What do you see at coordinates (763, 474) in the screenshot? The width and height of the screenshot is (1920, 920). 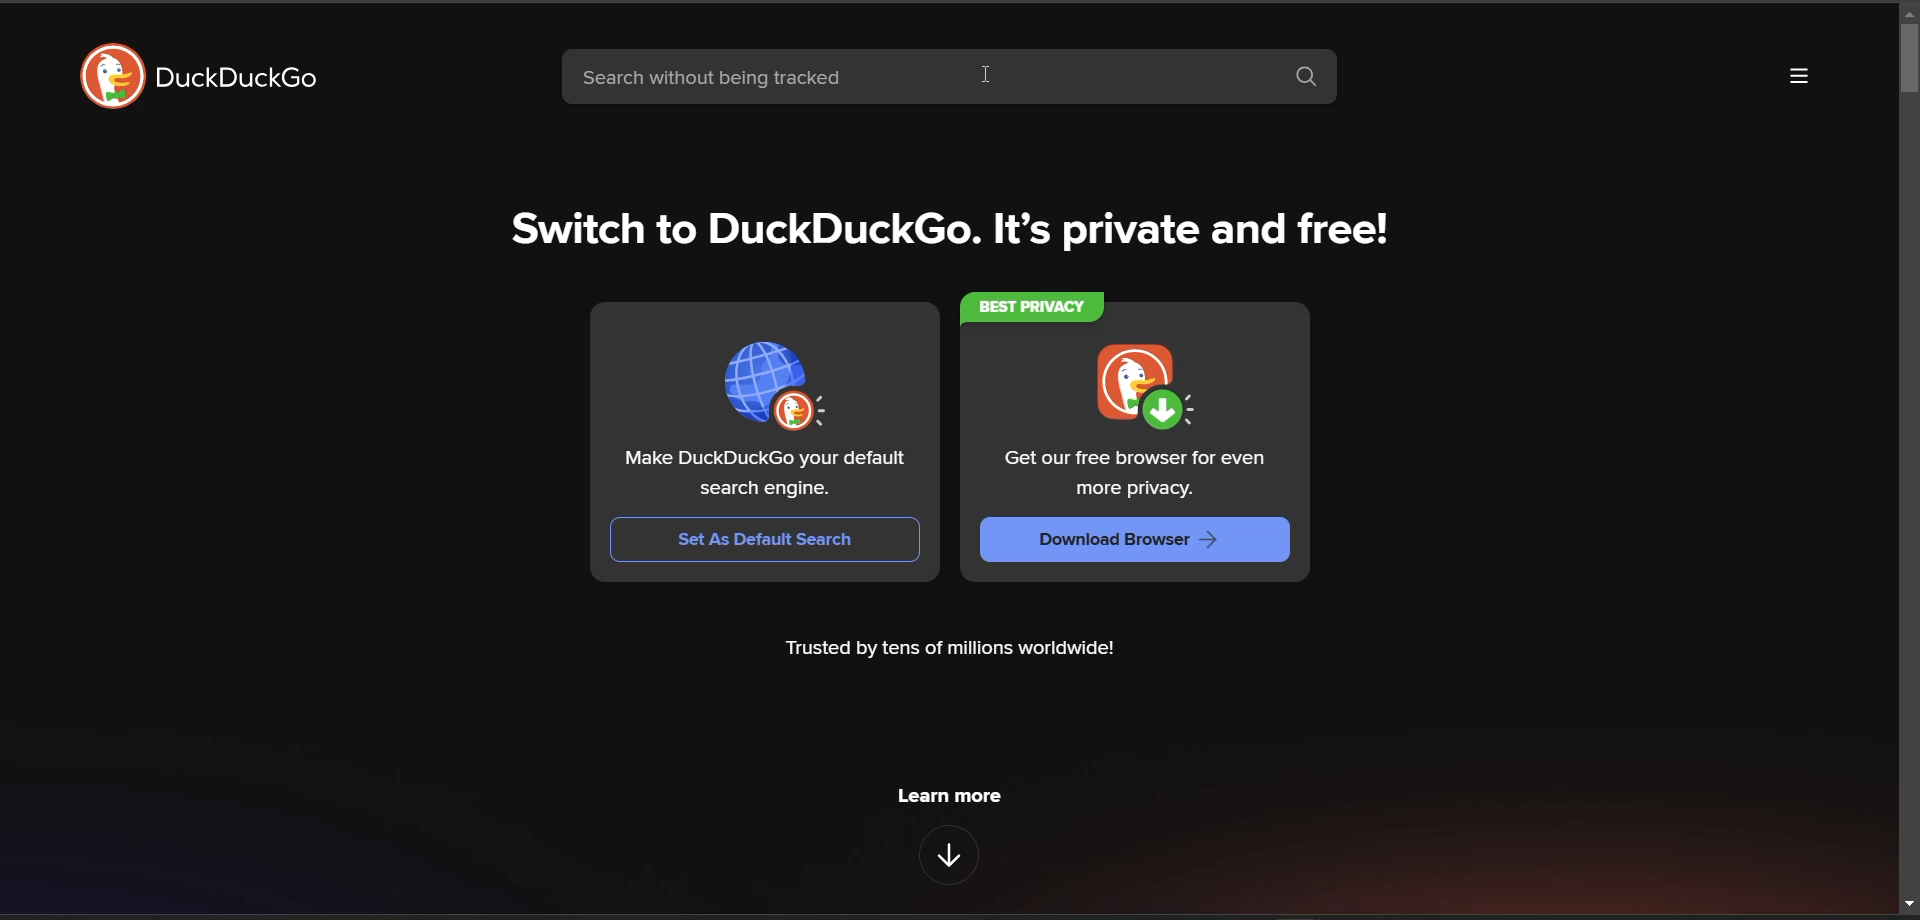 I see `Make DuckDuckGo your default
search engine.` at bounding box center [763, 474].